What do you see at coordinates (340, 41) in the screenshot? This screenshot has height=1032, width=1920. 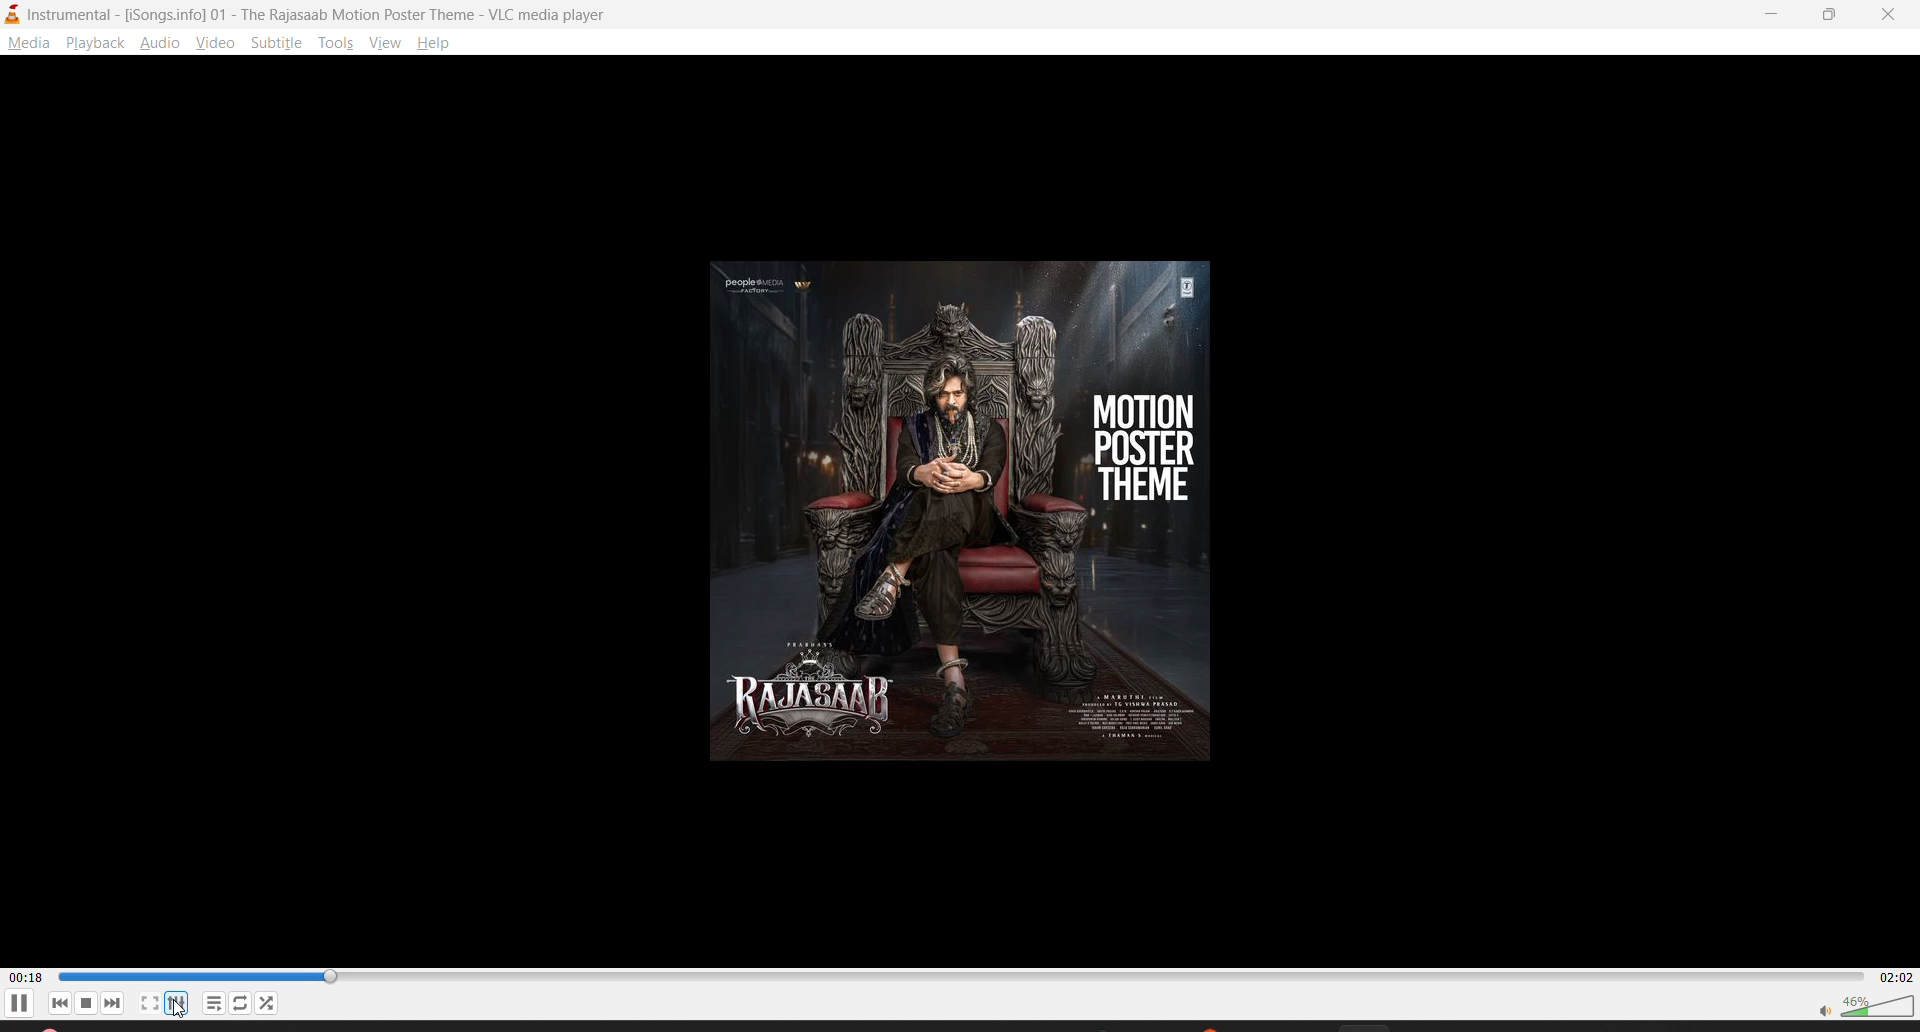 I see `tools` at bounding box center [340, 41].